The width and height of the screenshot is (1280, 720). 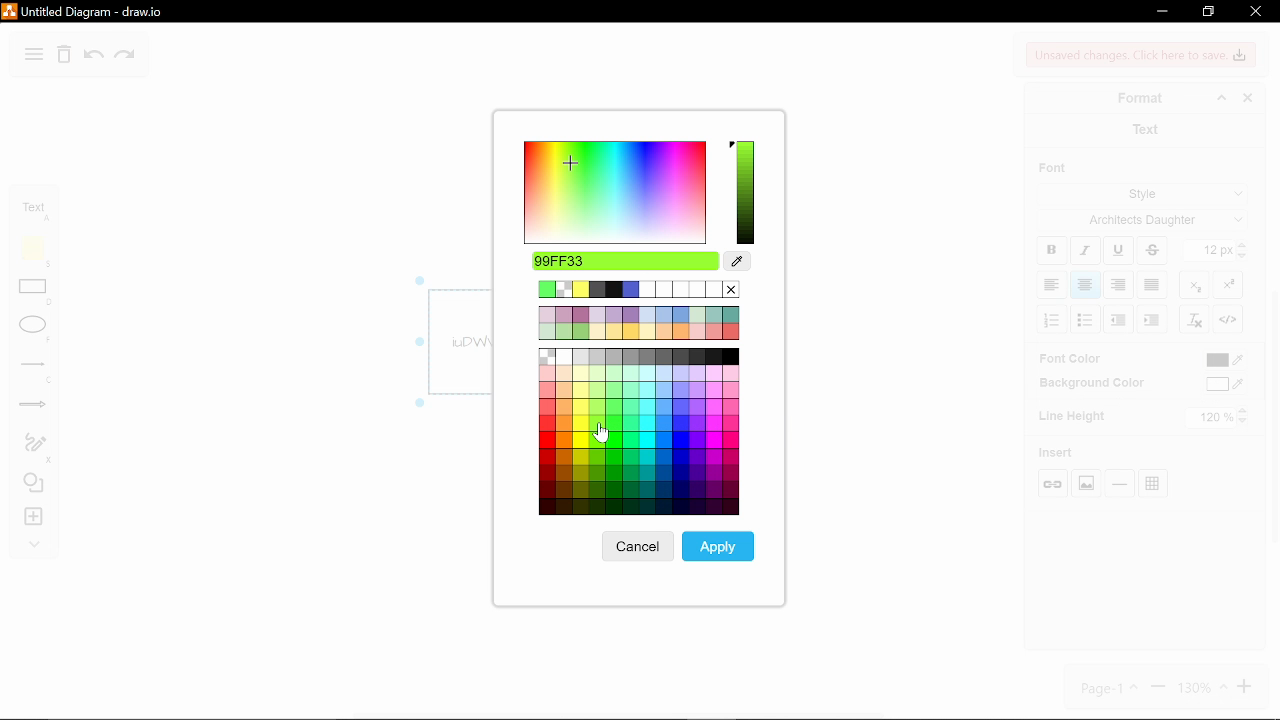 What do you see at coordinates (634, 433) in the screenshot?
I see `Other colors` at bounding box center [634, 433].